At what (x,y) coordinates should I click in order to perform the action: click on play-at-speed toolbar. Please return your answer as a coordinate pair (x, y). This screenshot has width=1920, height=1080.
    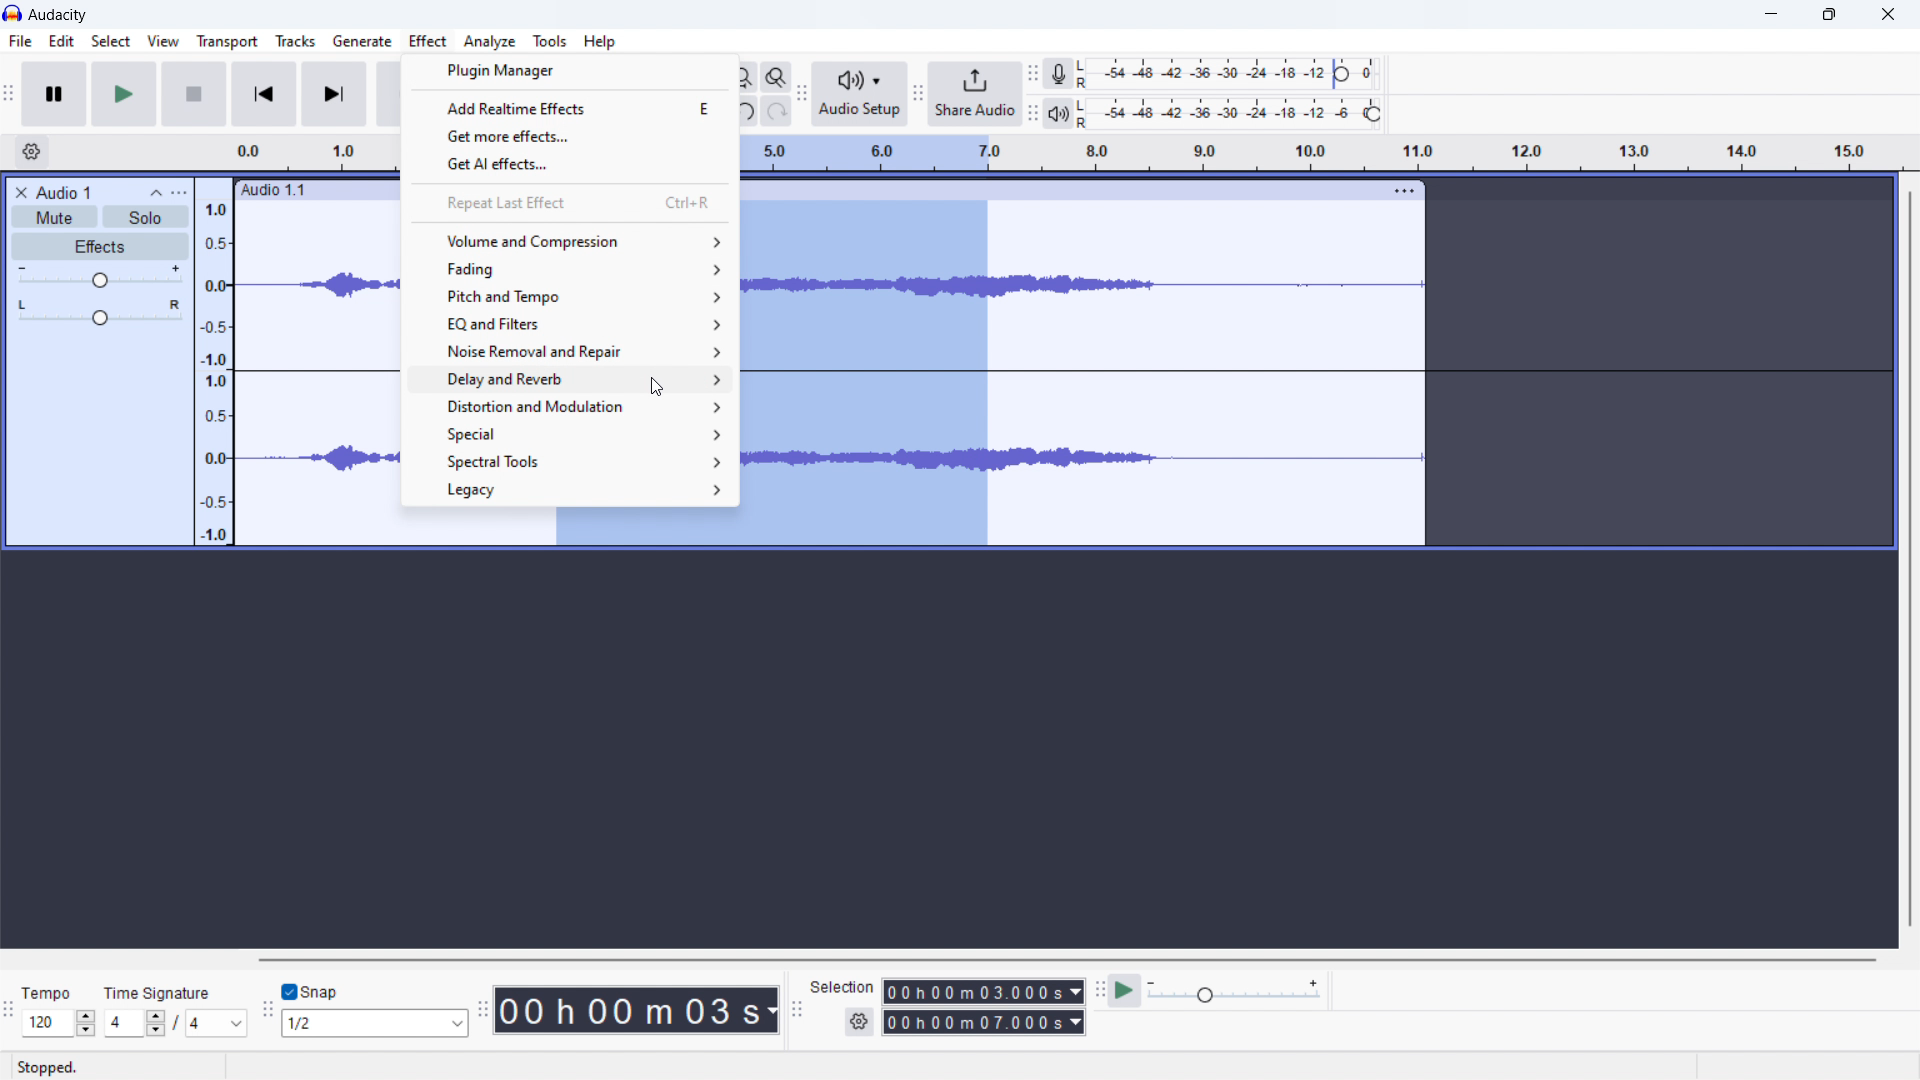
    Looking at the image, I should click on (1101, 989).